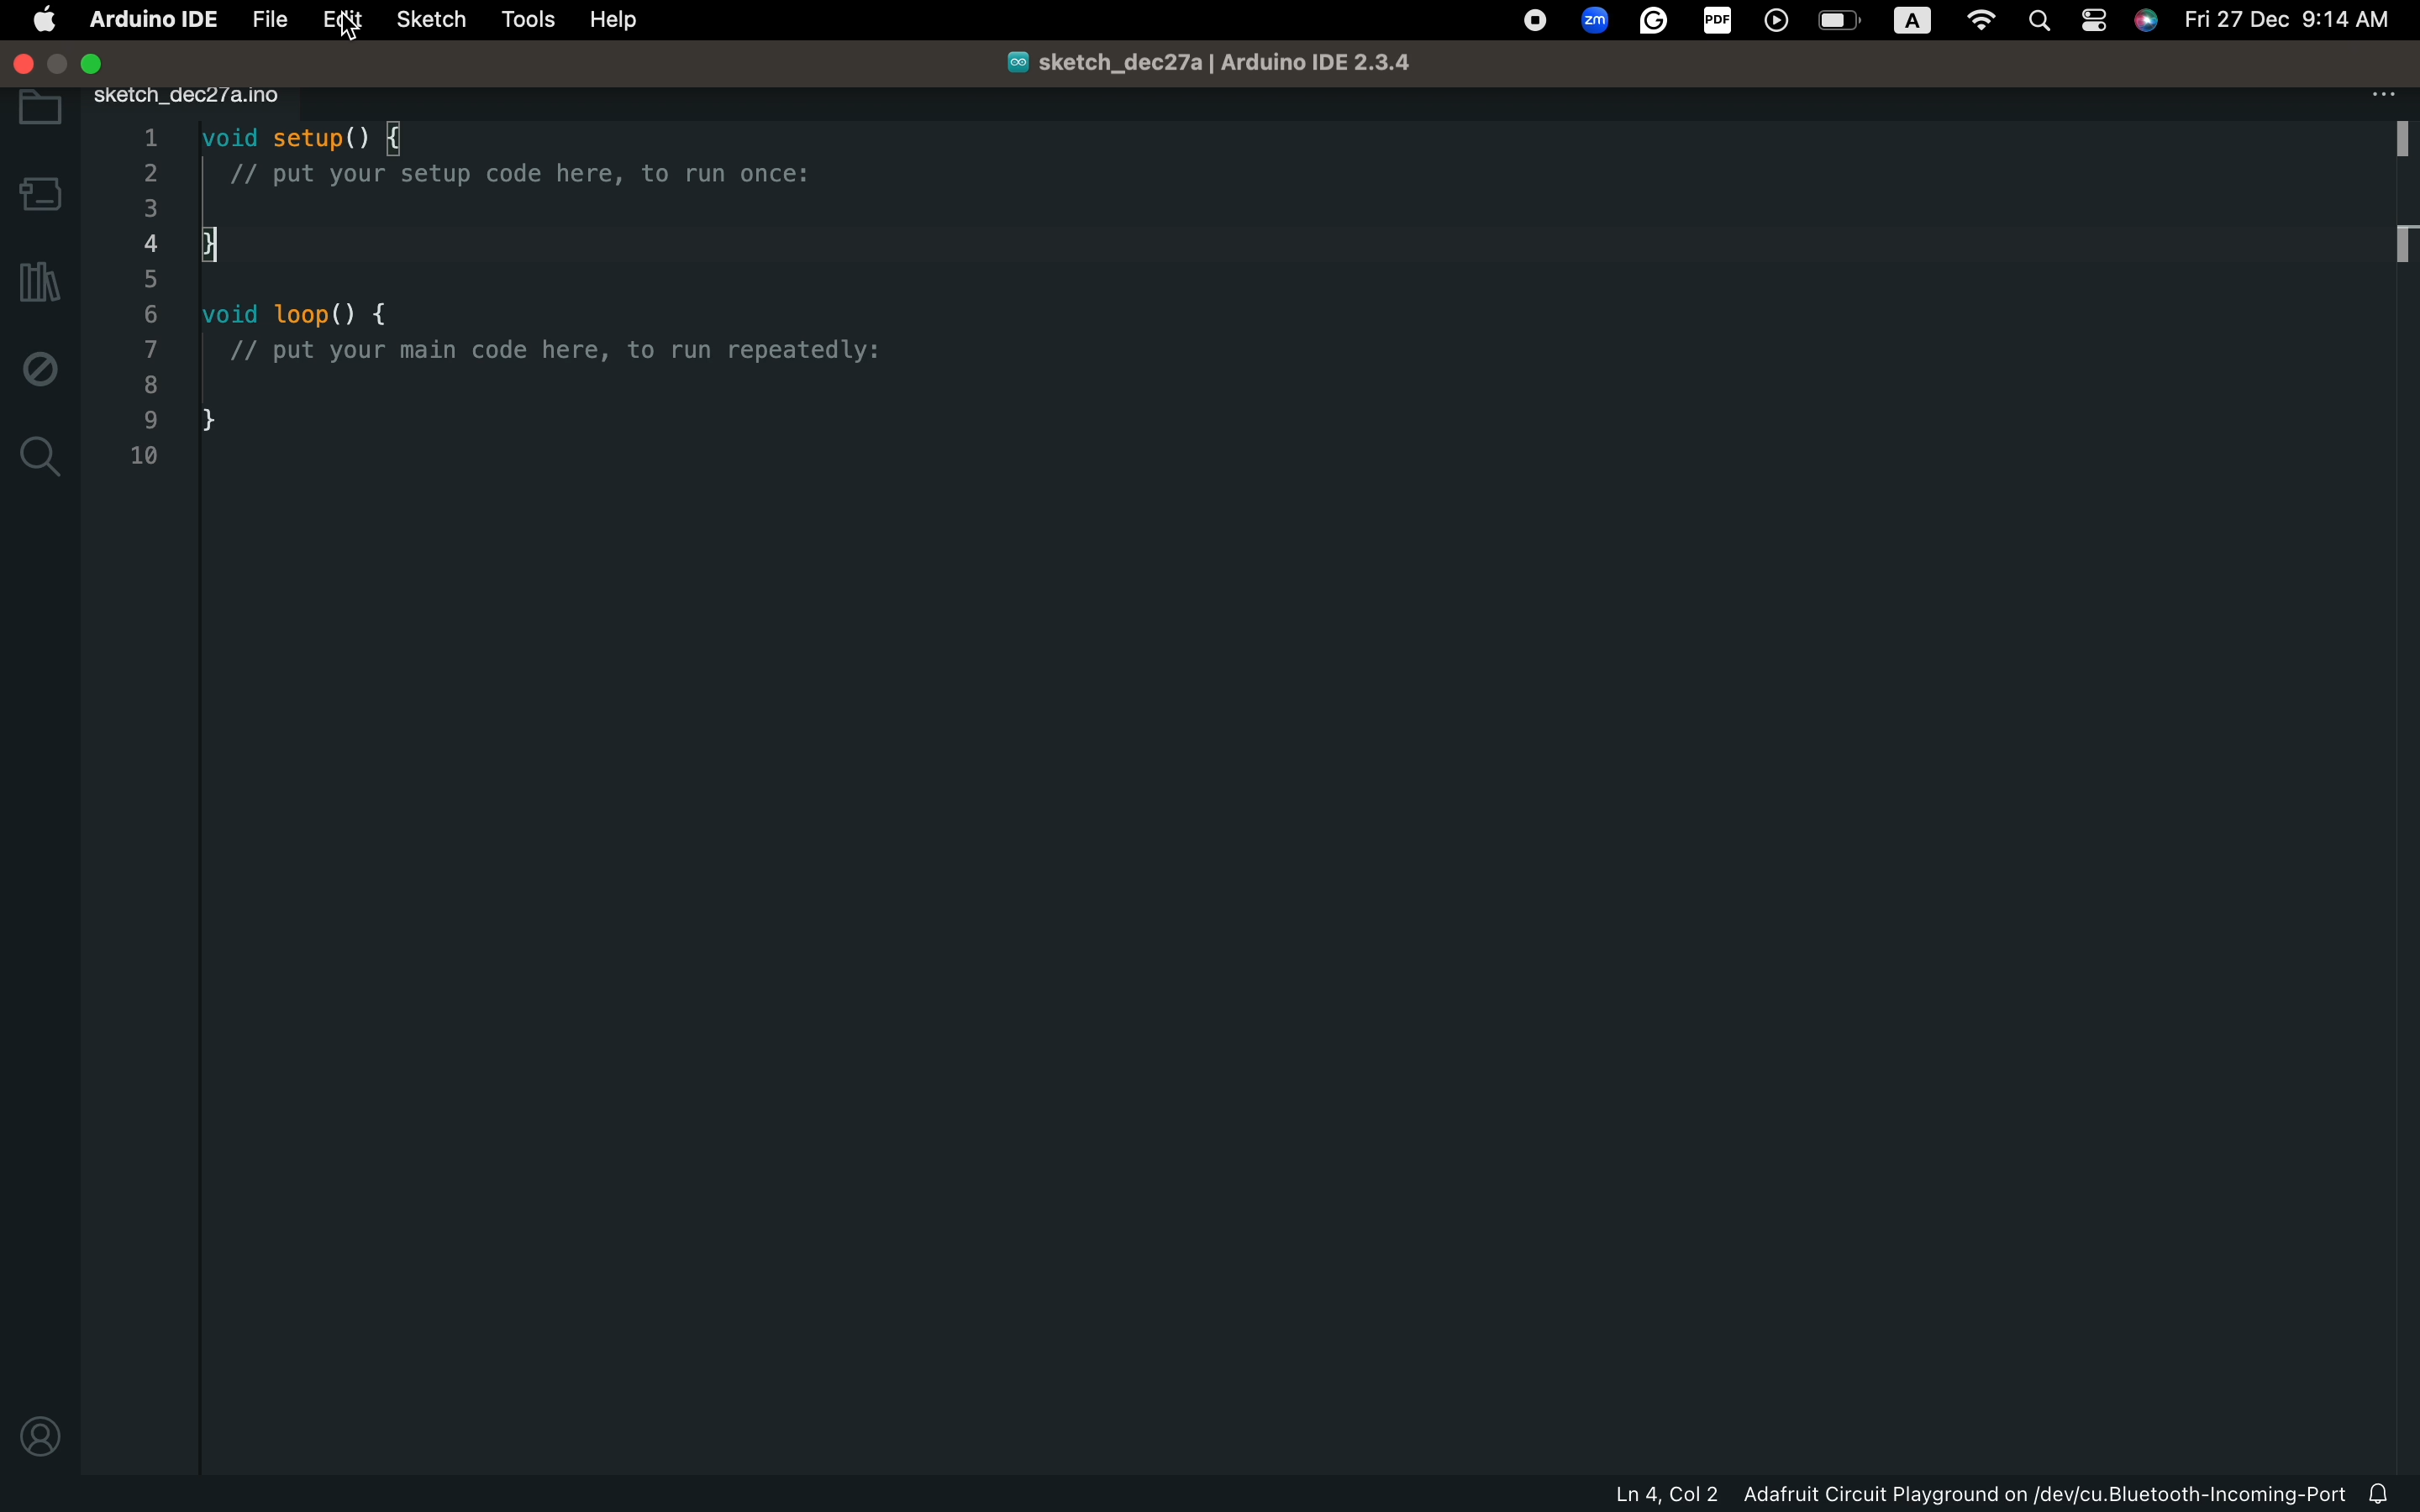  I want to click on library  manager, so click(34, 281).